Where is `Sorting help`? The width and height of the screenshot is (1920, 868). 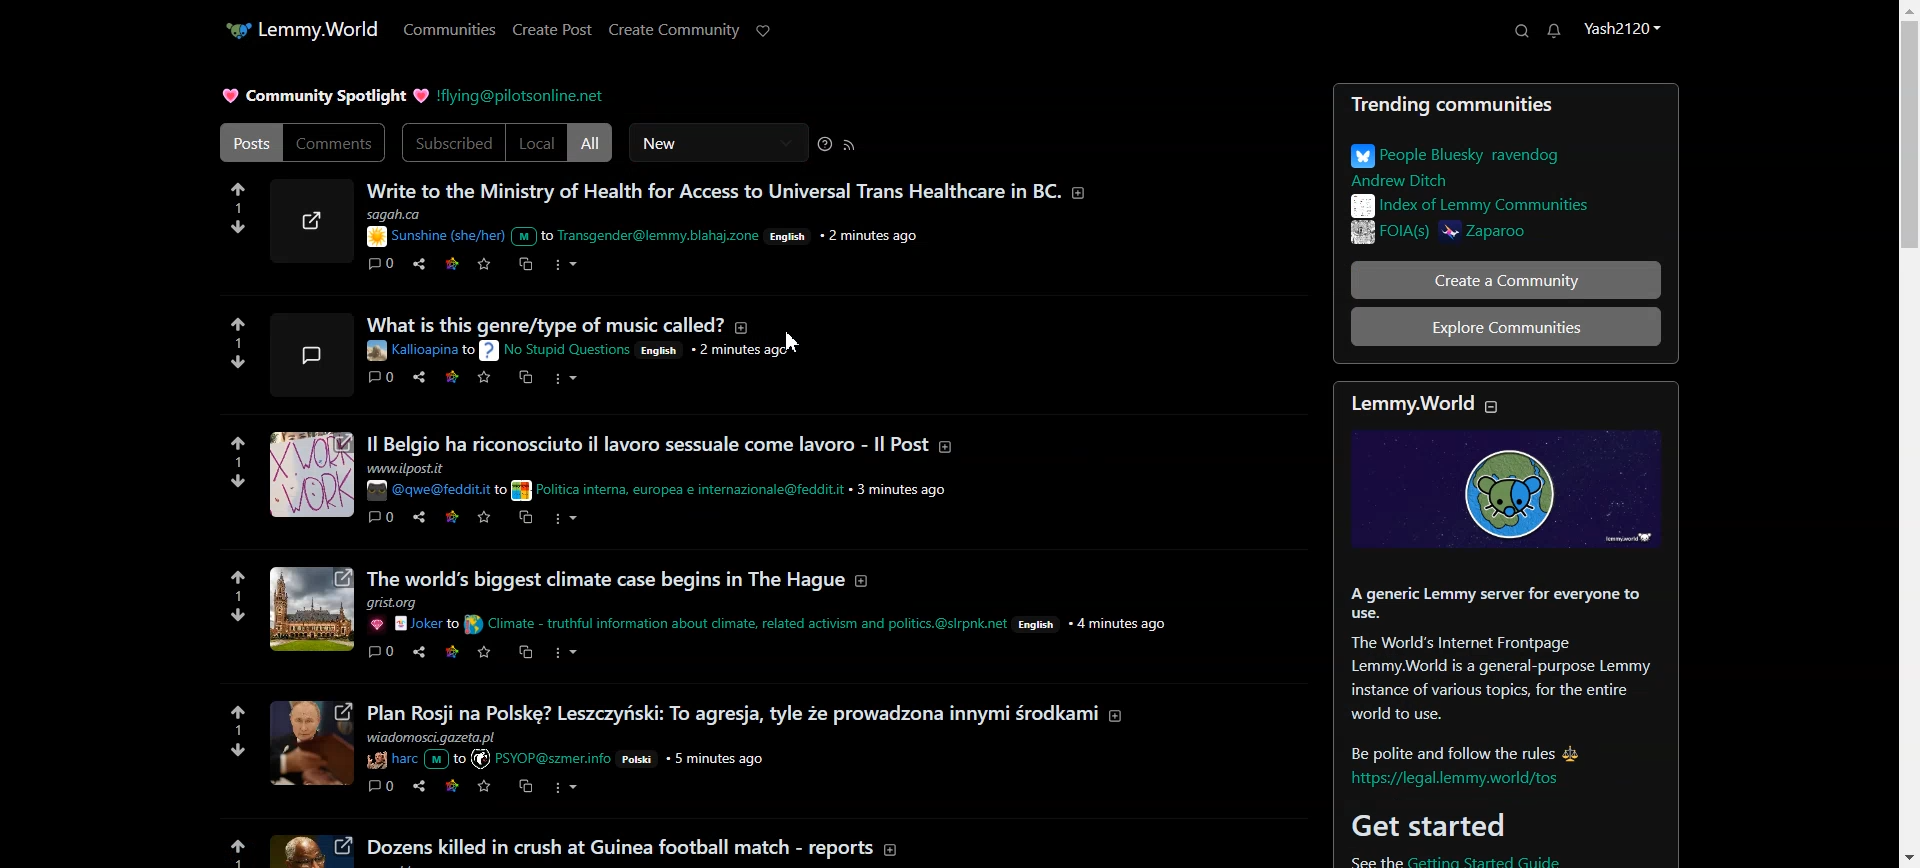
Sorting help is located at coordinates (826, 143).